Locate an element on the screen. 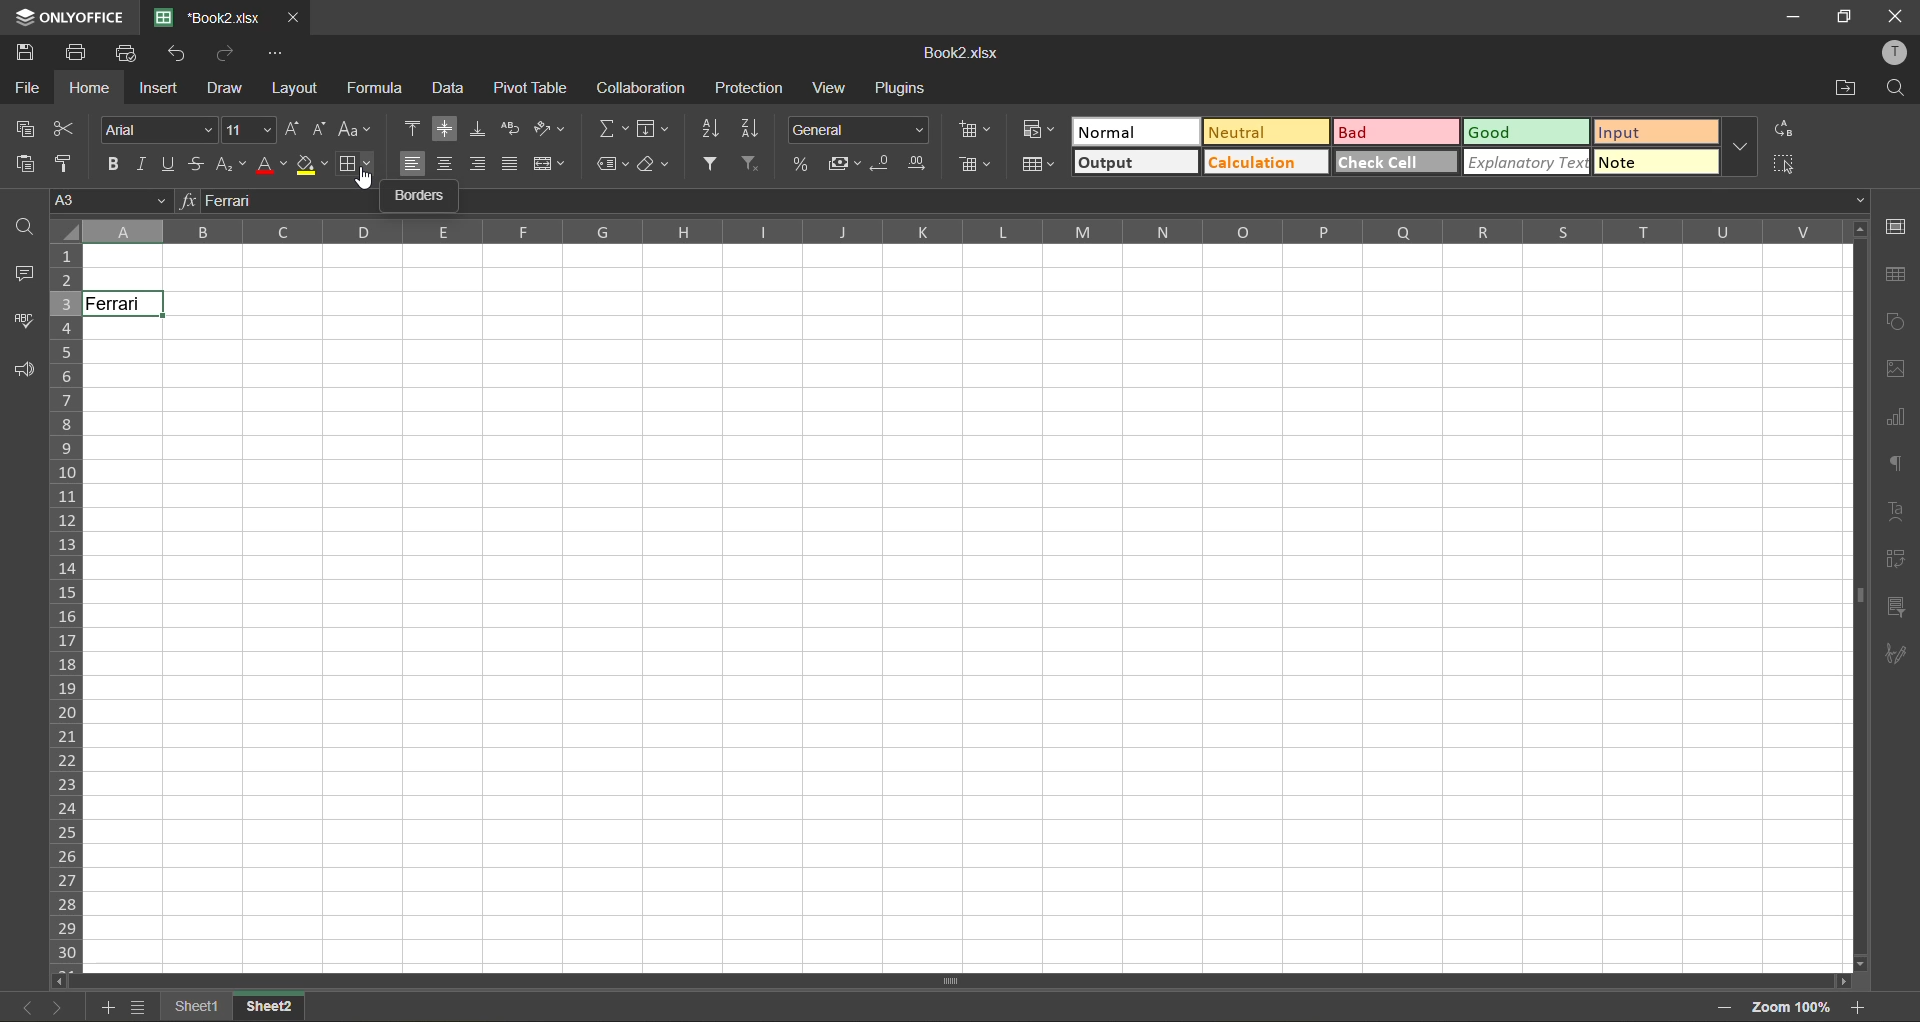  text is located at coordinates (1900, 510).